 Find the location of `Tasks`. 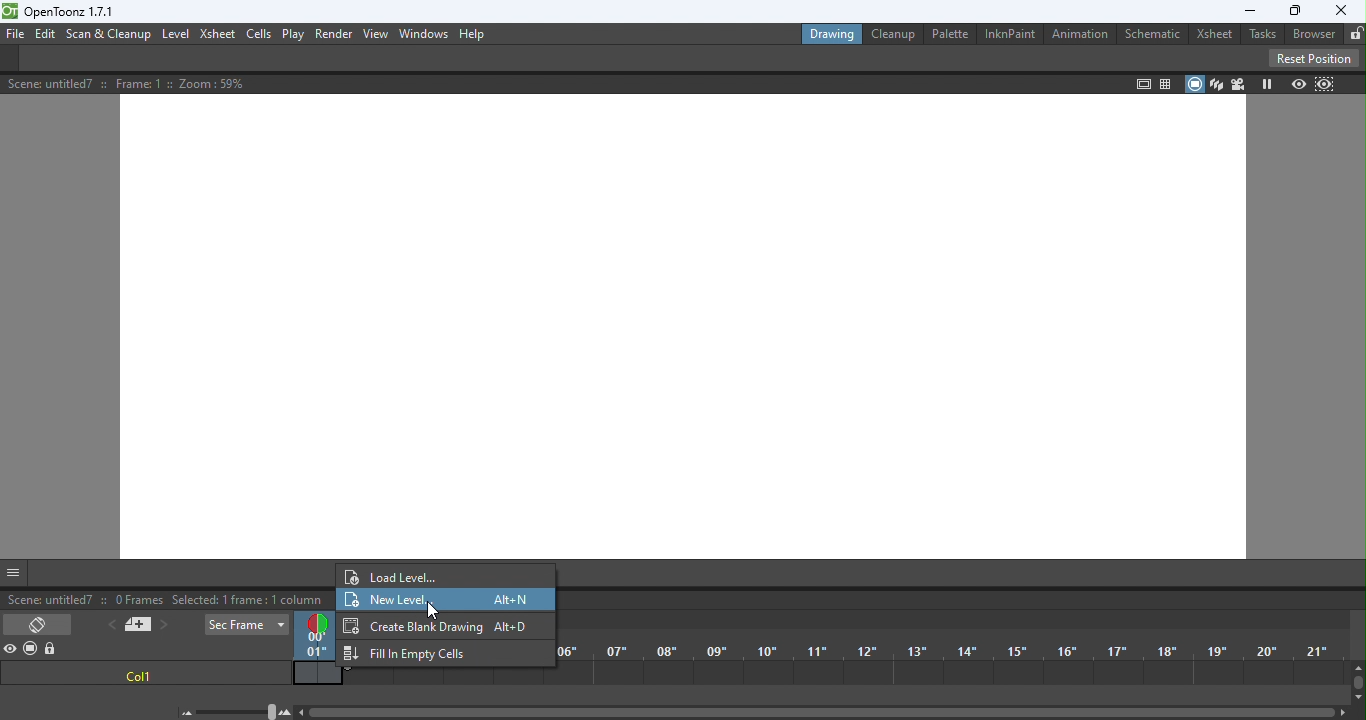

Tasks is located at coordinates (1260, 35).